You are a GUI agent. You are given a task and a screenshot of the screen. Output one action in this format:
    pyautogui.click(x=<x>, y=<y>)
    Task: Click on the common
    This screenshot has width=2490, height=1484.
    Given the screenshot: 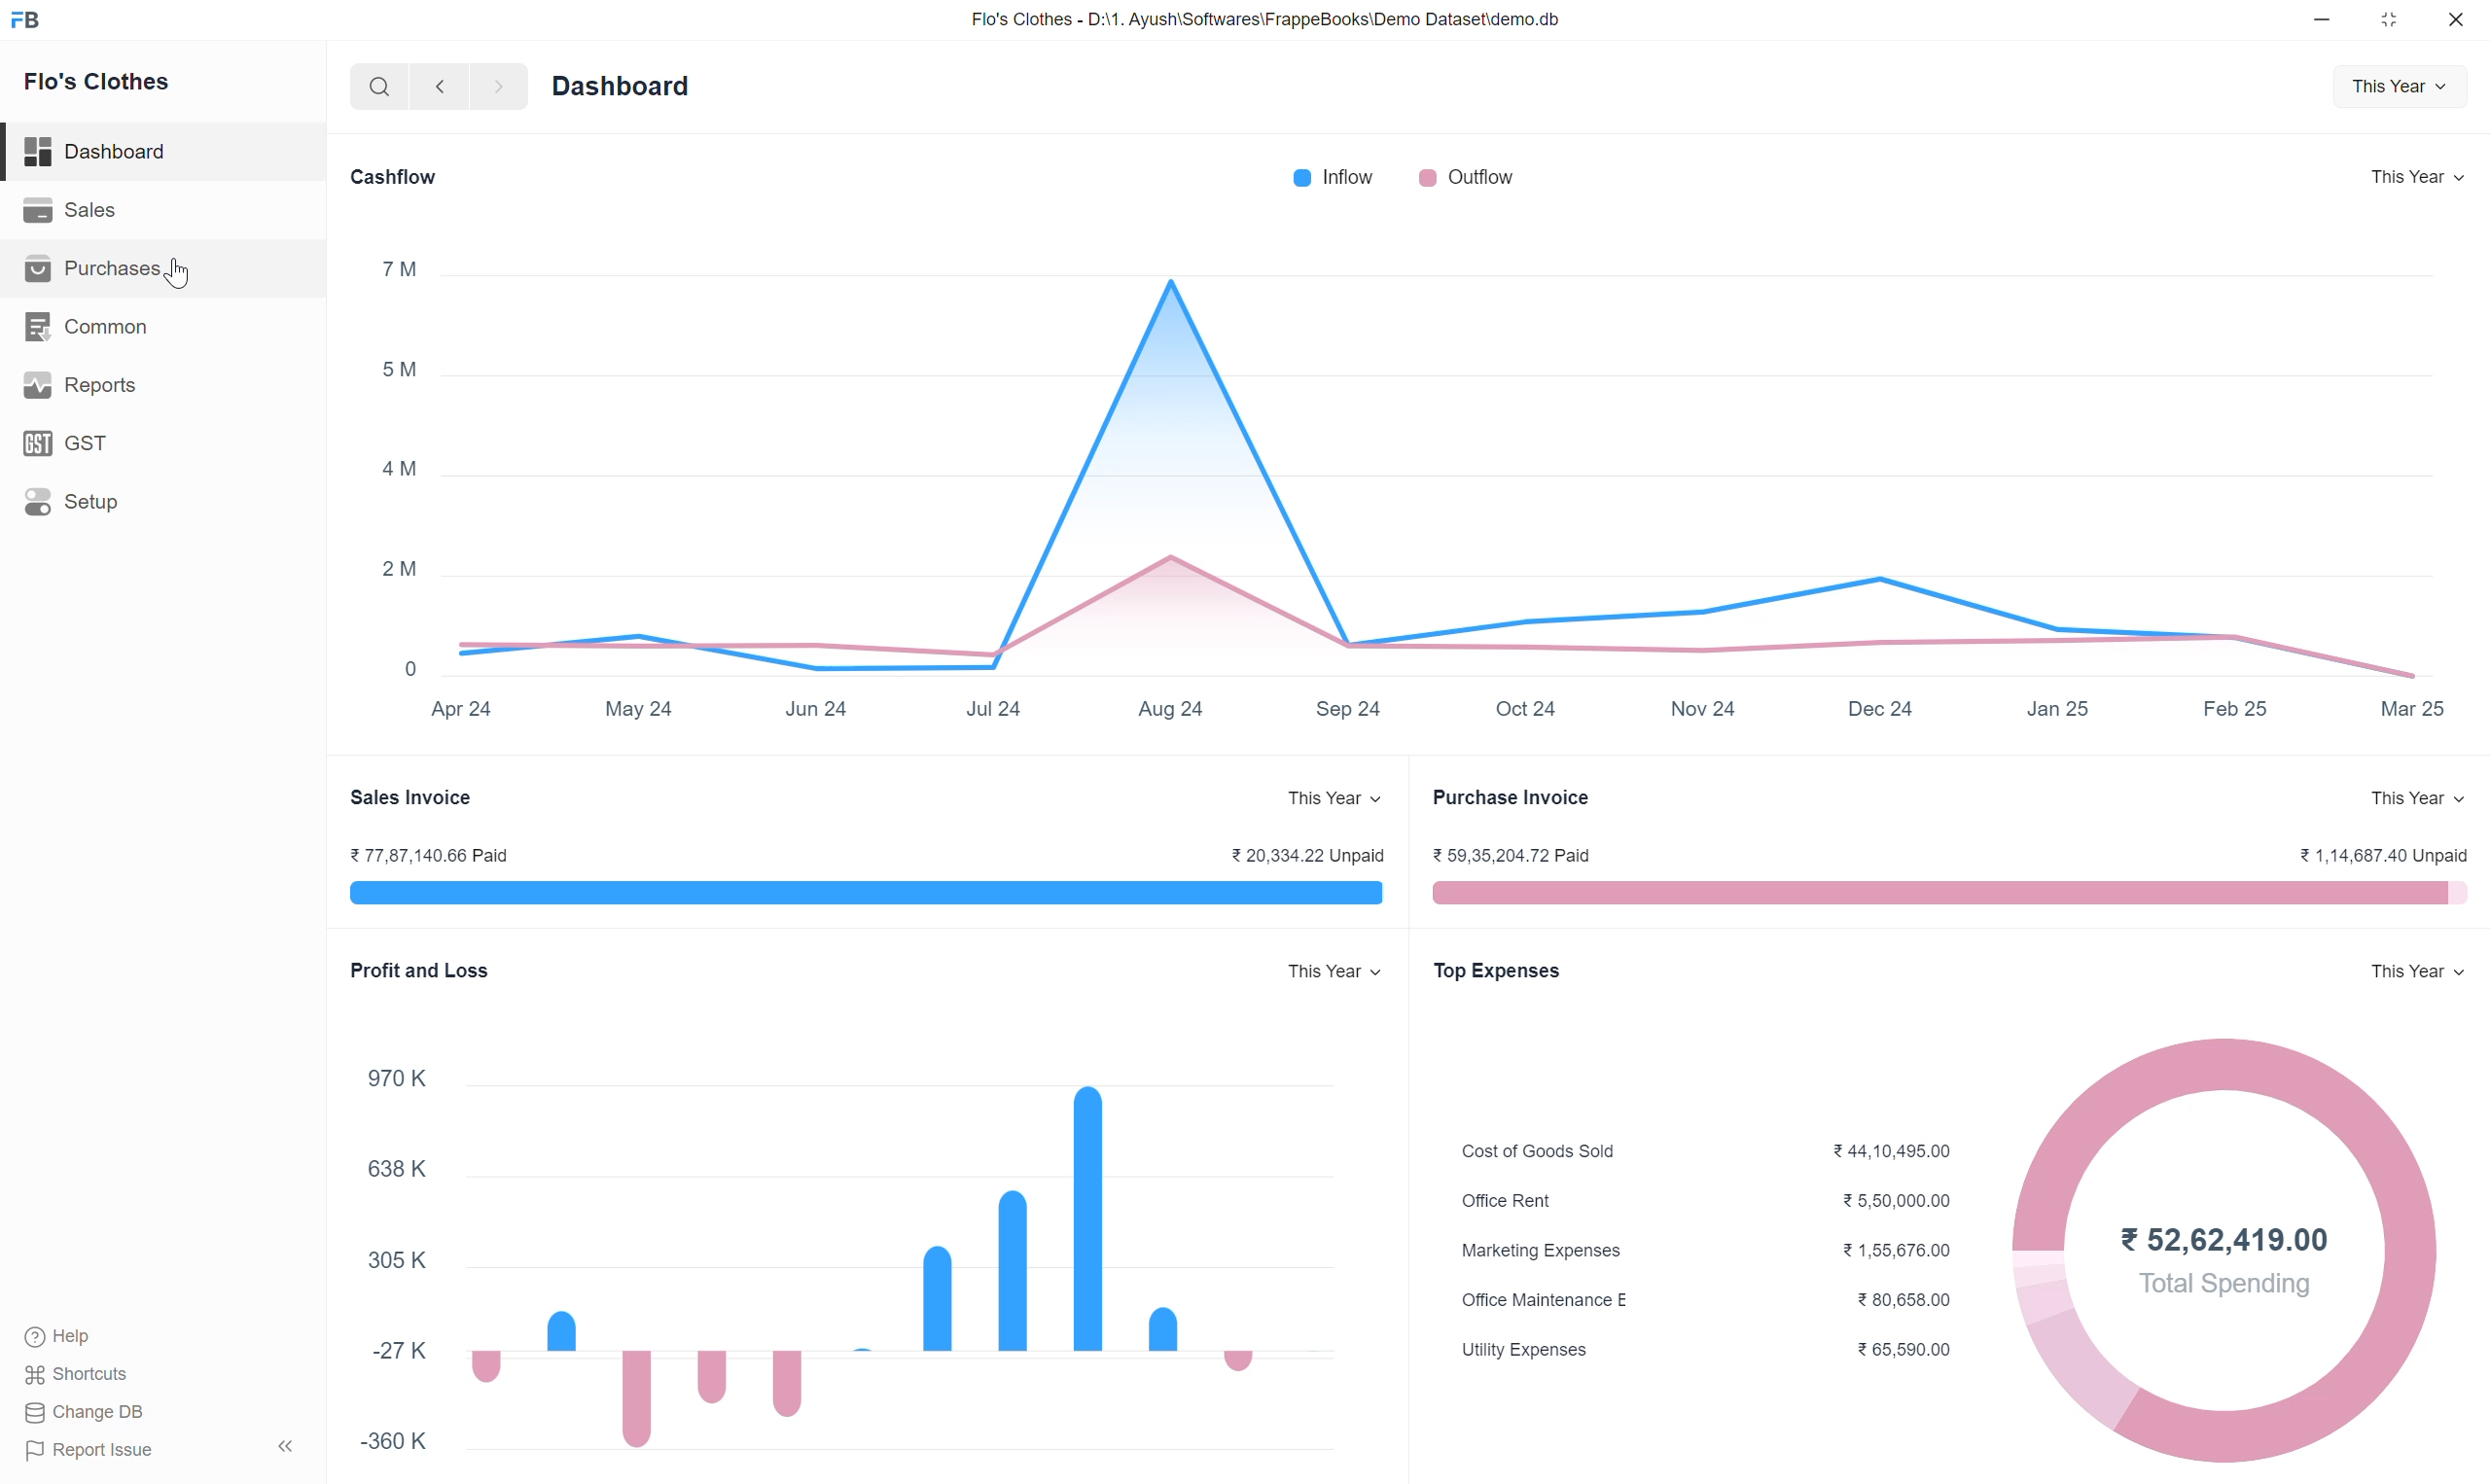 What is the action you would take?
    pyautogui.click(x=85, y=326)
    